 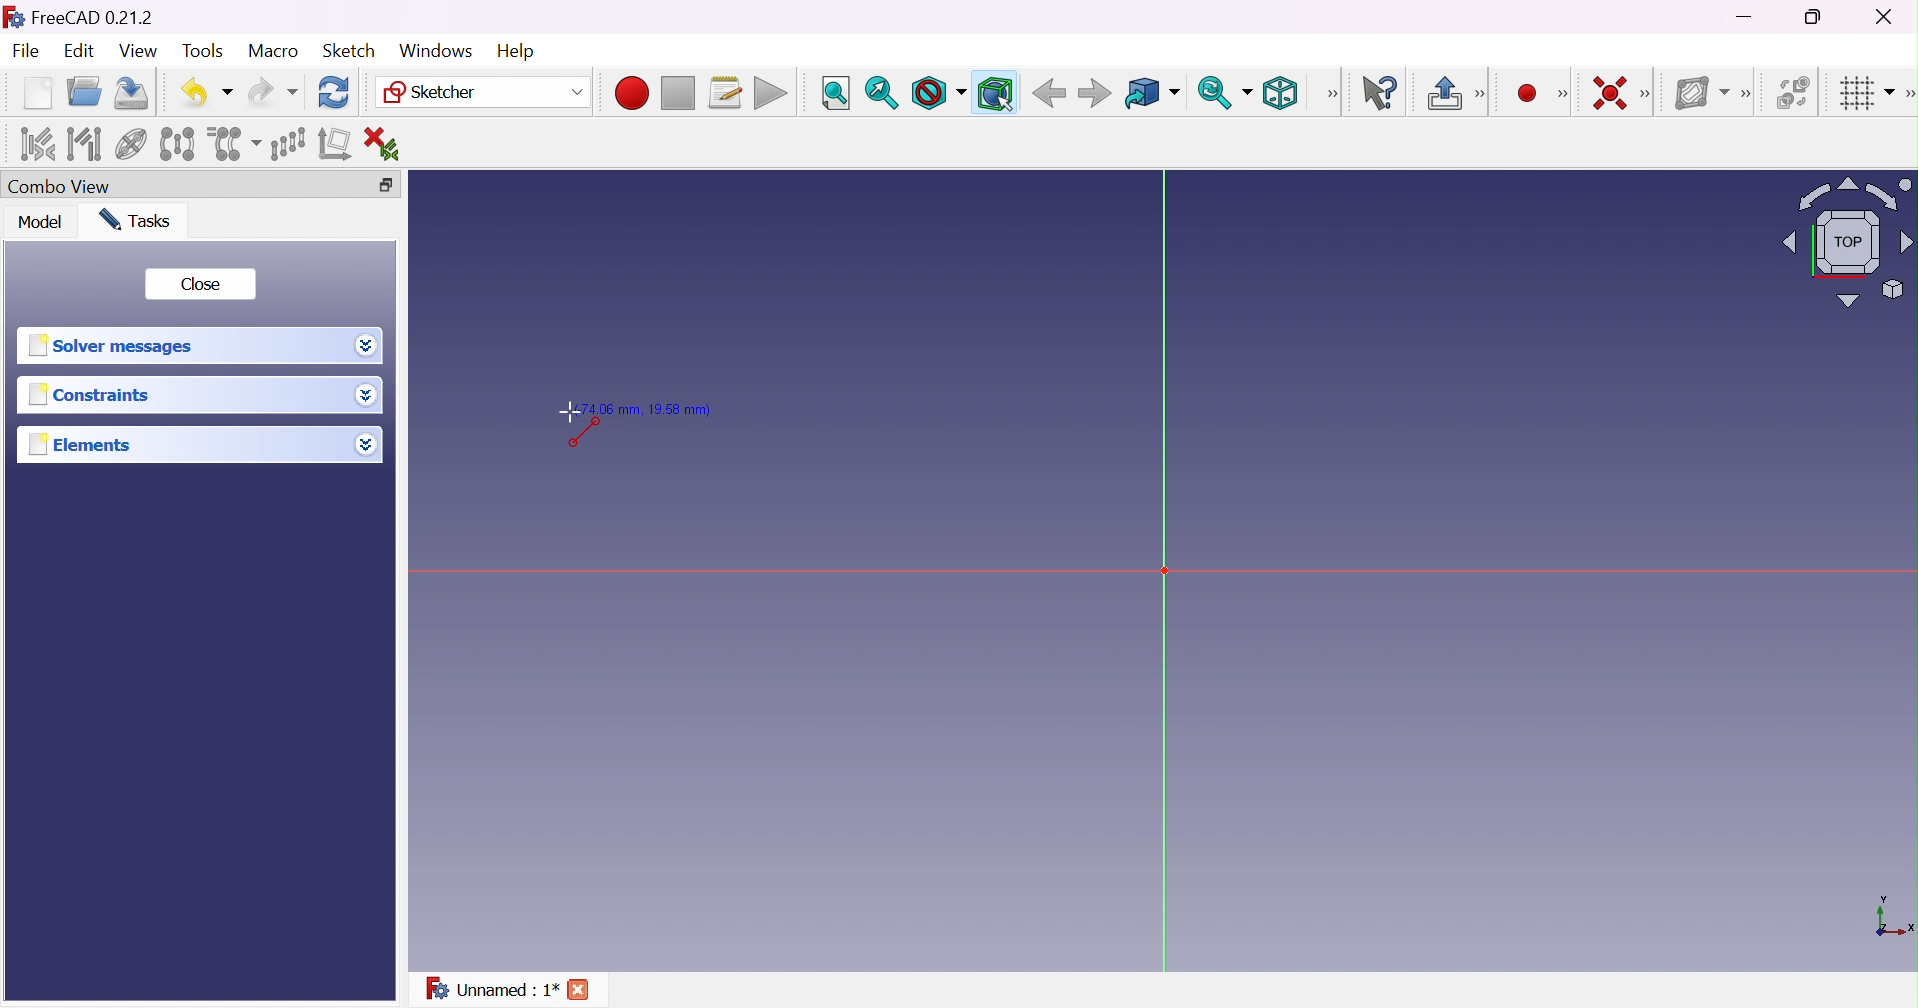 I want to click on Elements, so click(x=91, y=445).